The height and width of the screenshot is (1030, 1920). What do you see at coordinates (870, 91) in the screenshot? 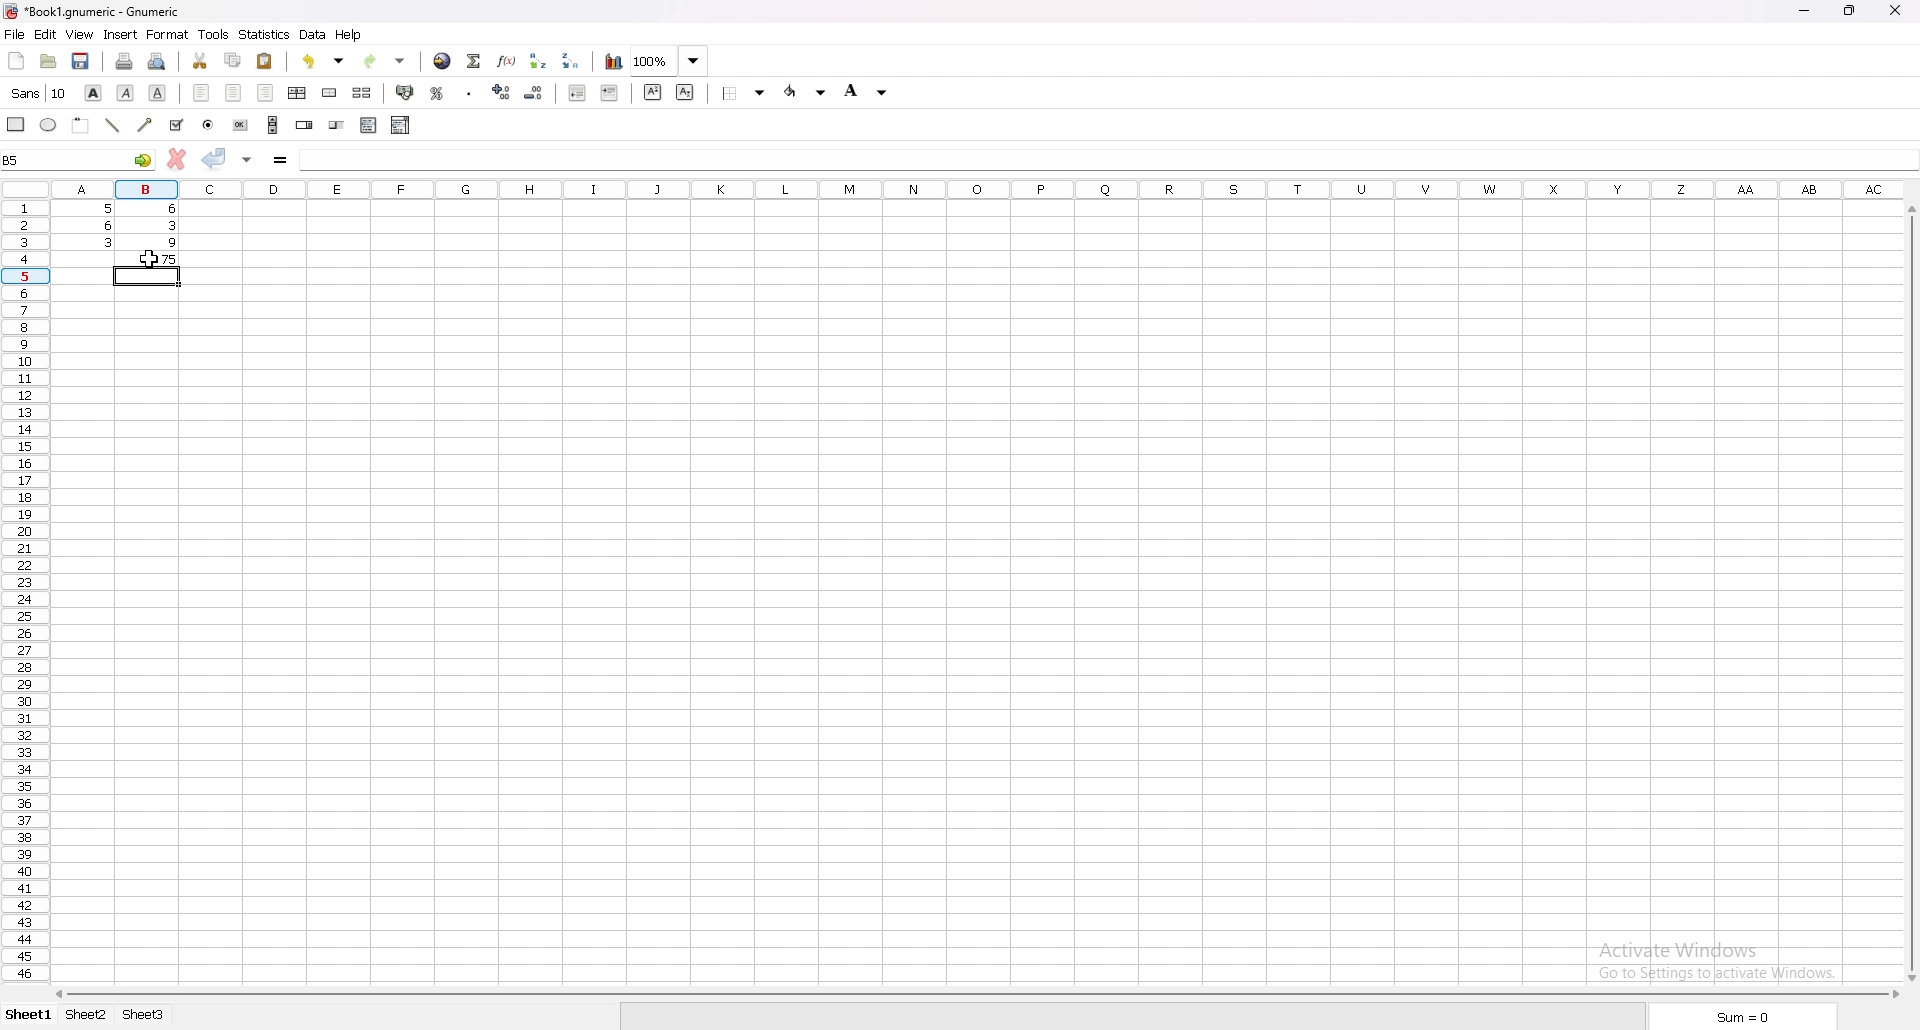
I see `foreground` at bounding box center [870, 91].